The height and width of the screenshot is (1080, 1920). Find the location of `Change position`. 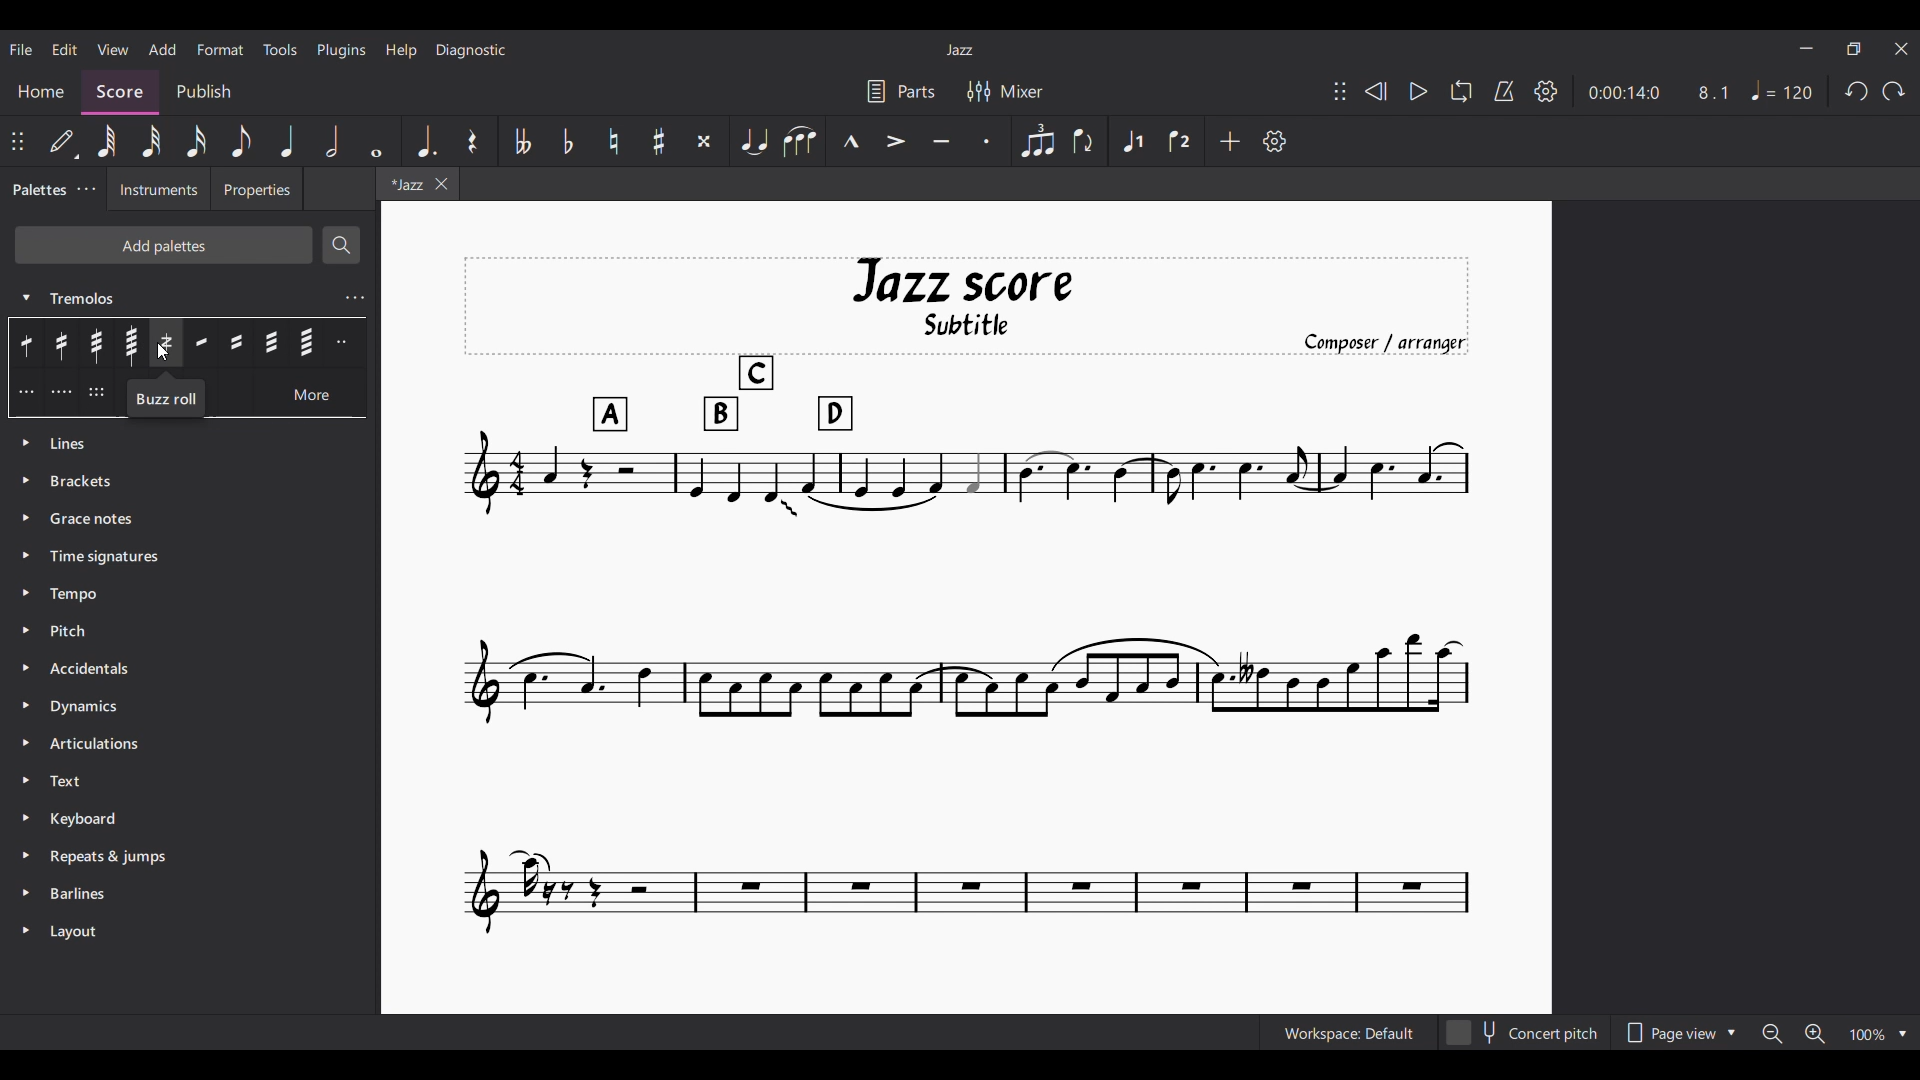

Change position is located at coordinates (17, 141).